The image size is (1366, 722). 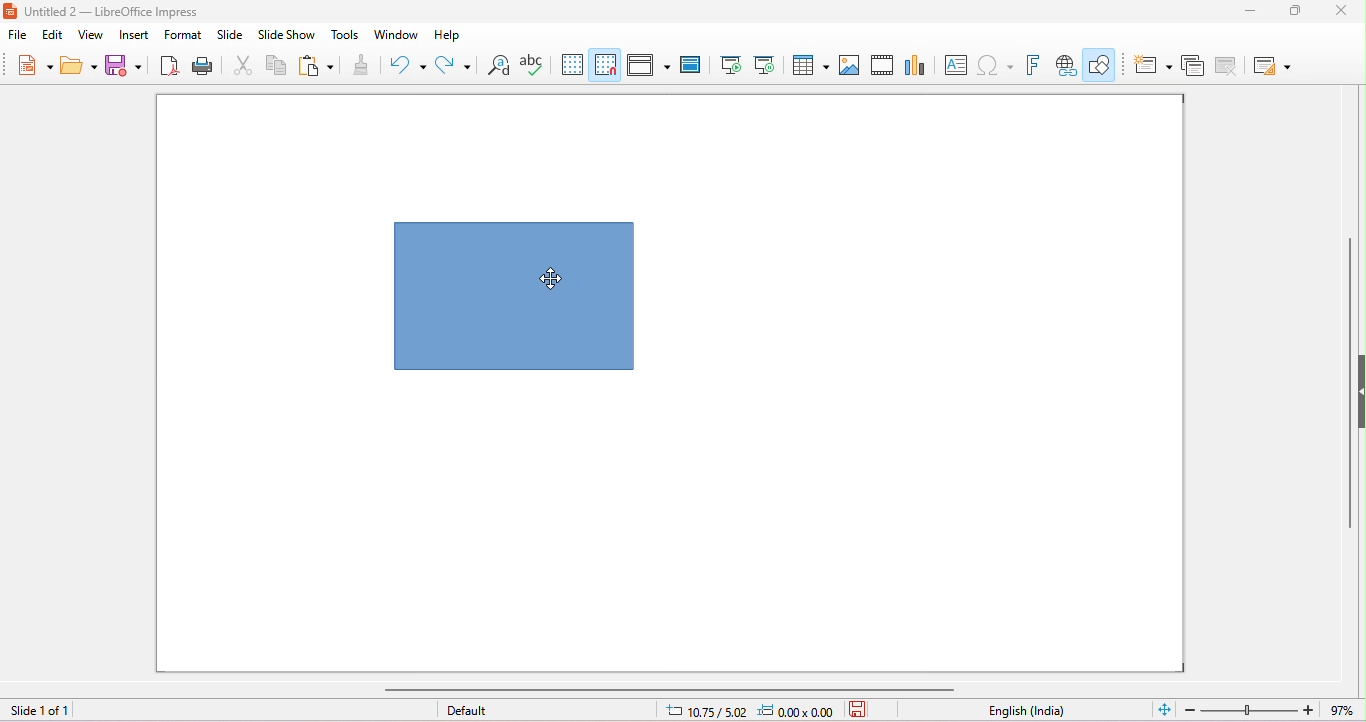 I want to click on slide 1 of 1, so click(x=39, y=711).